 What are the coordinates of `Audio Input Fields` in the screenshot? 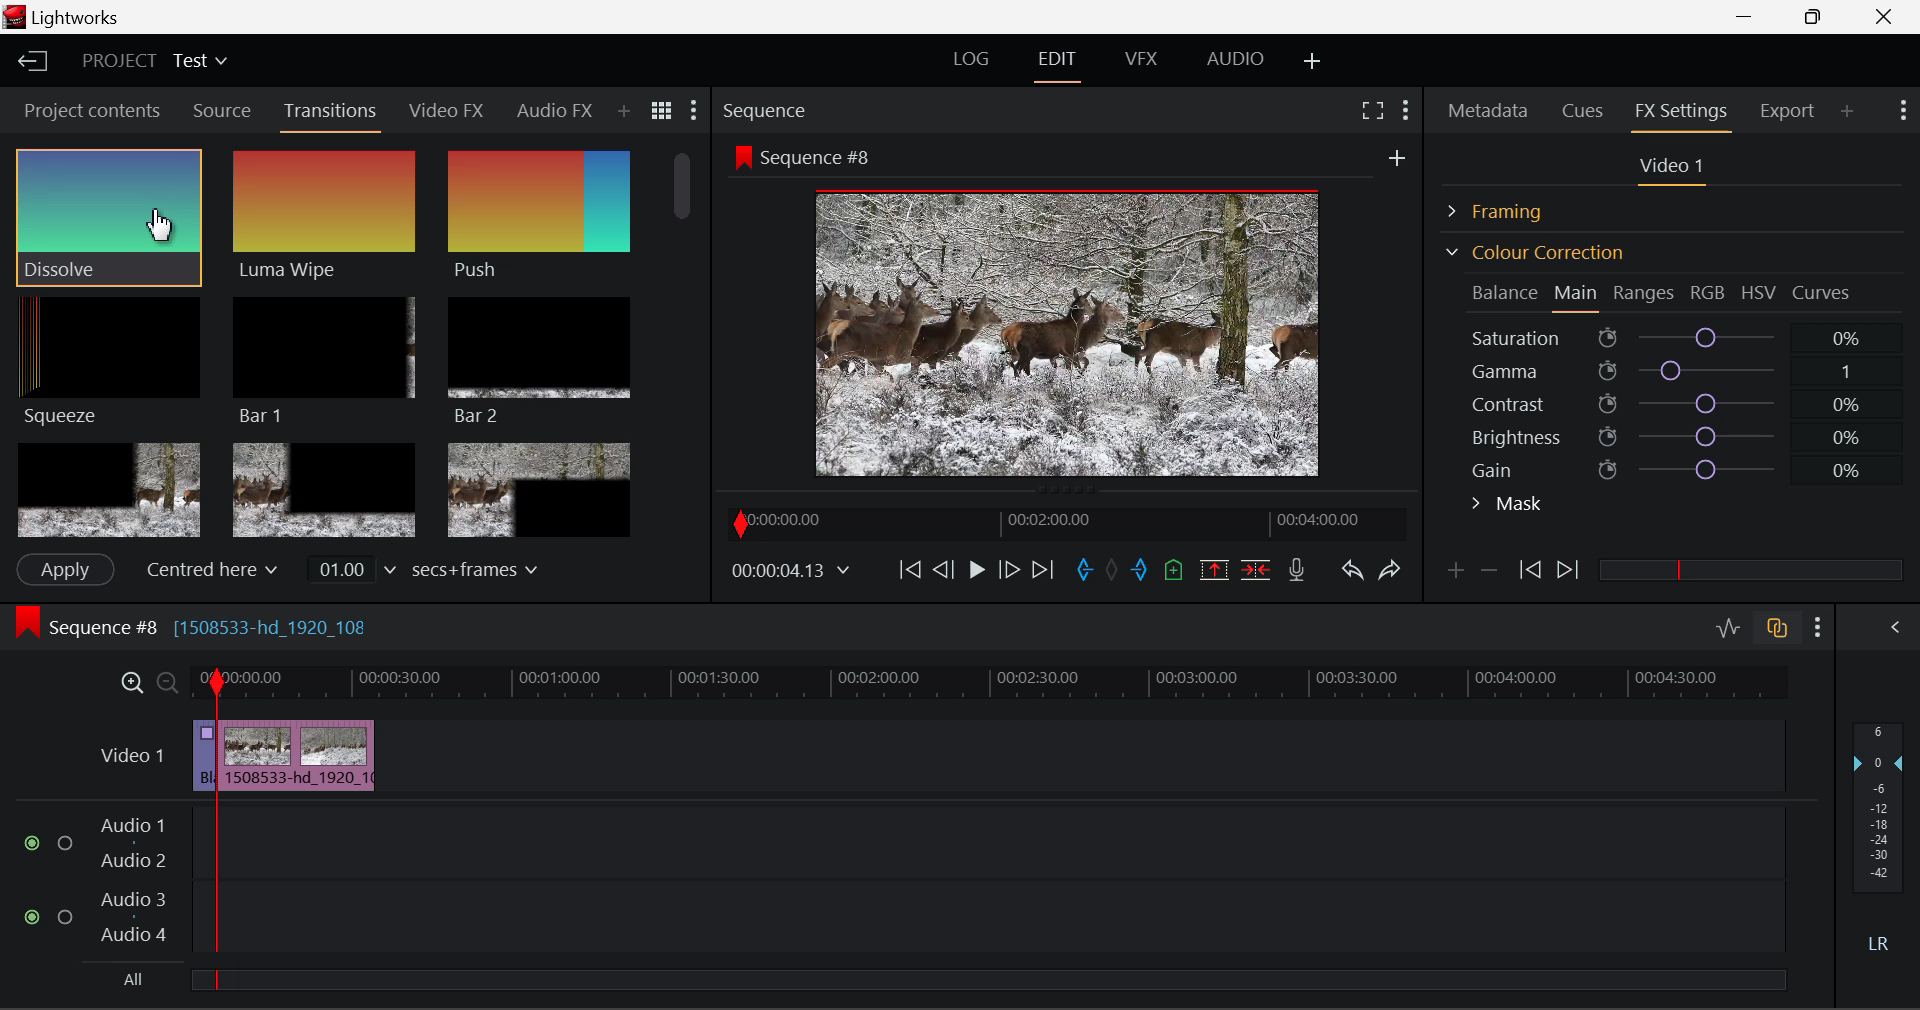 It's located at (904, 882).